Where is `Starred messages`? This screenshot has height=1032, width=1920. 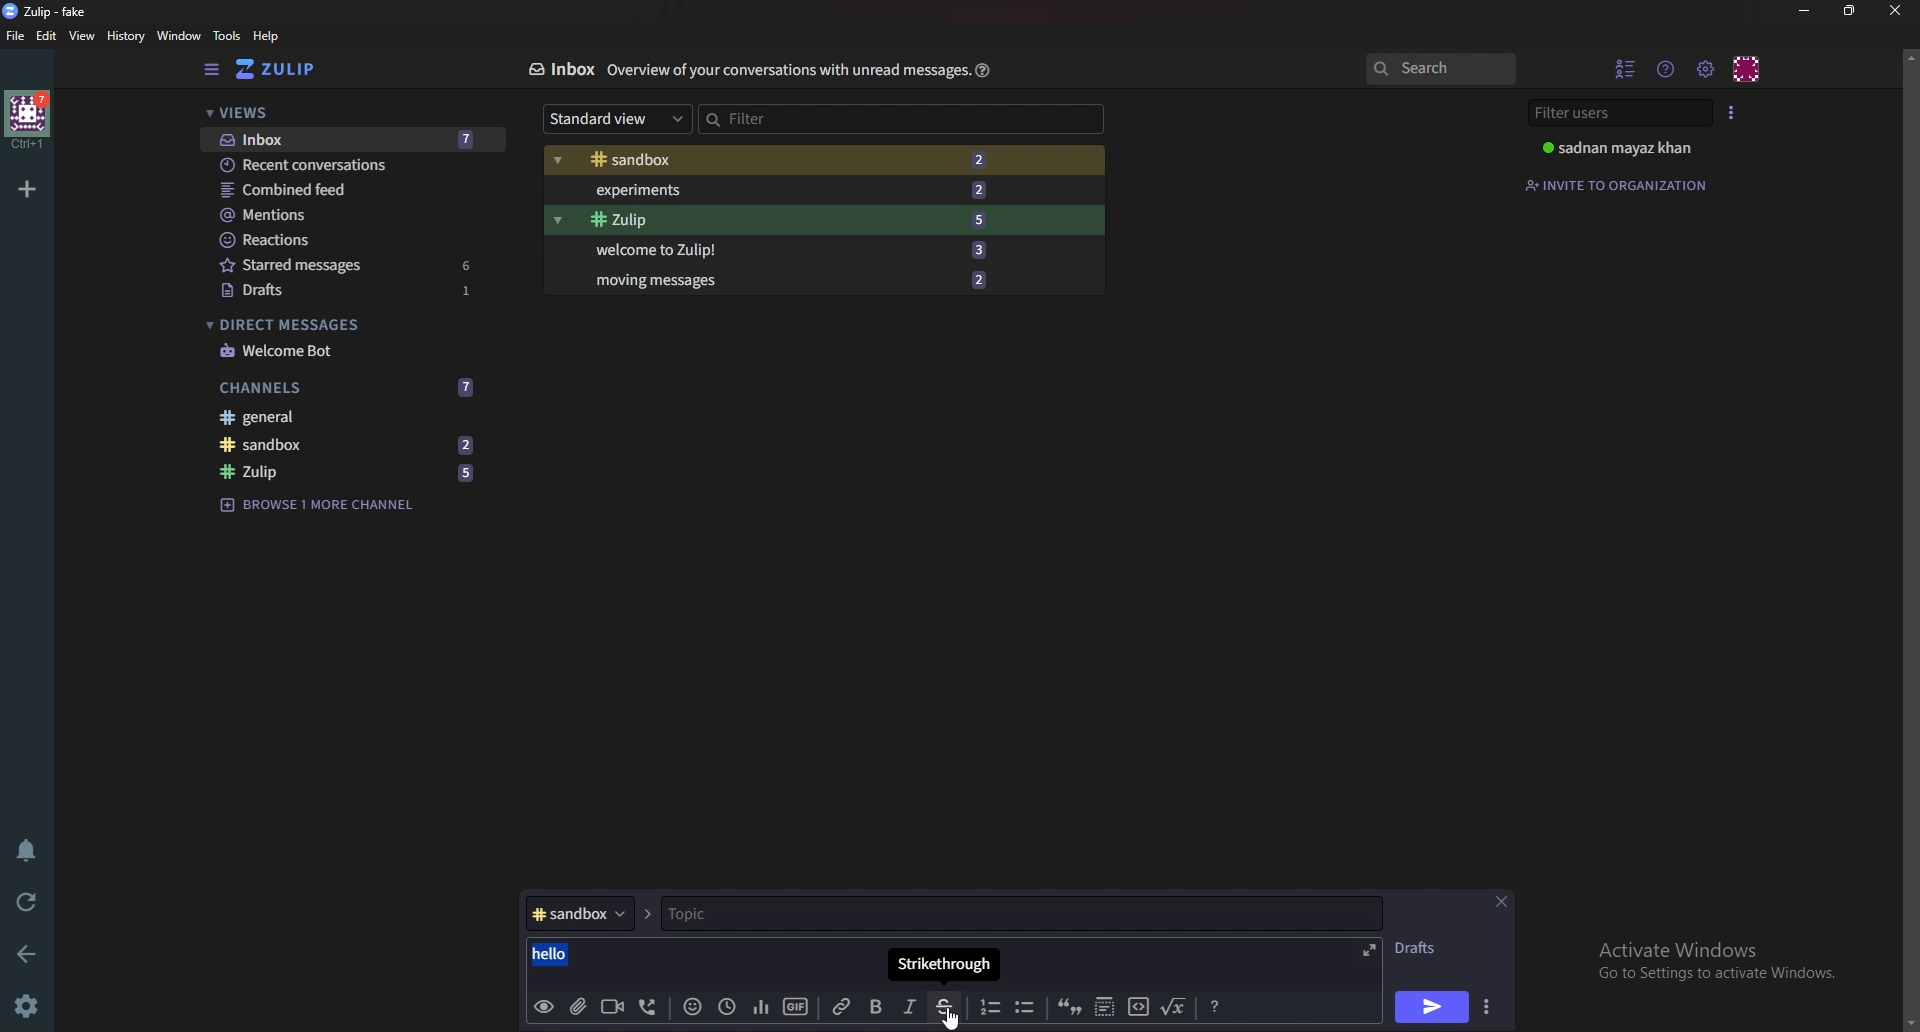
Starred messages is located at coordinates (351, 263).